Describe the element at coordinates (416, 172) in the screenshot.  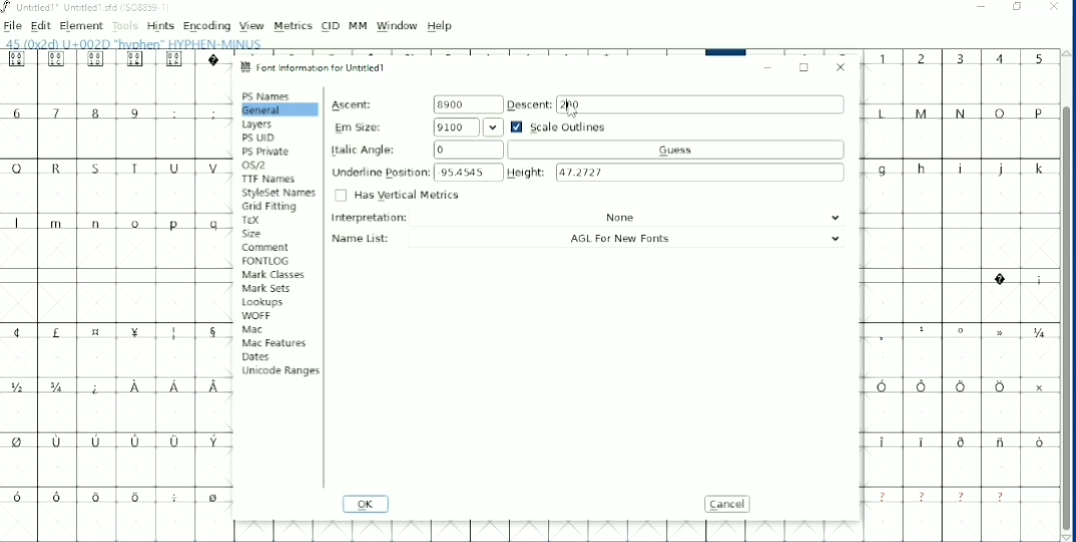
I see `Underline Position` at that location.